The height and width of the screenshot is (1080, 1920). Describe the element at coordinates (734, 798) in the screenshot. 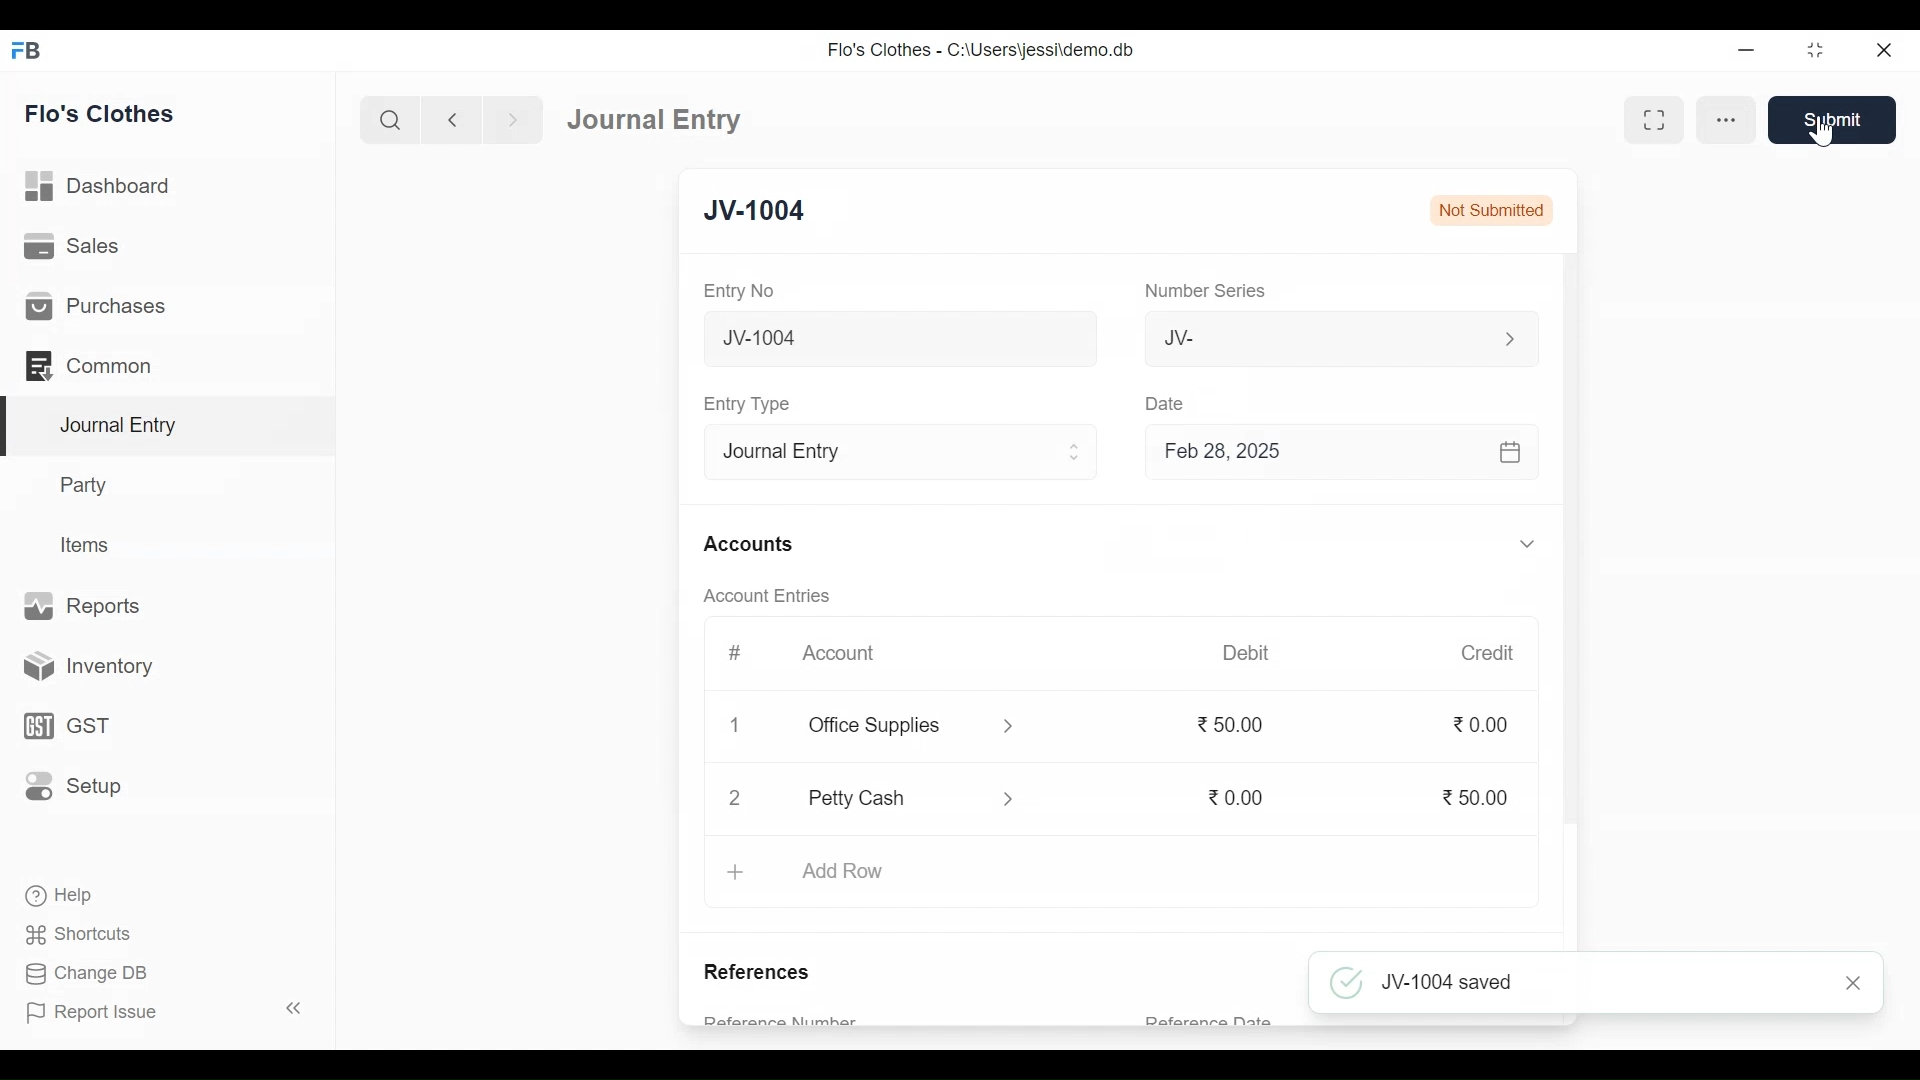

I see `Close ` at that location.